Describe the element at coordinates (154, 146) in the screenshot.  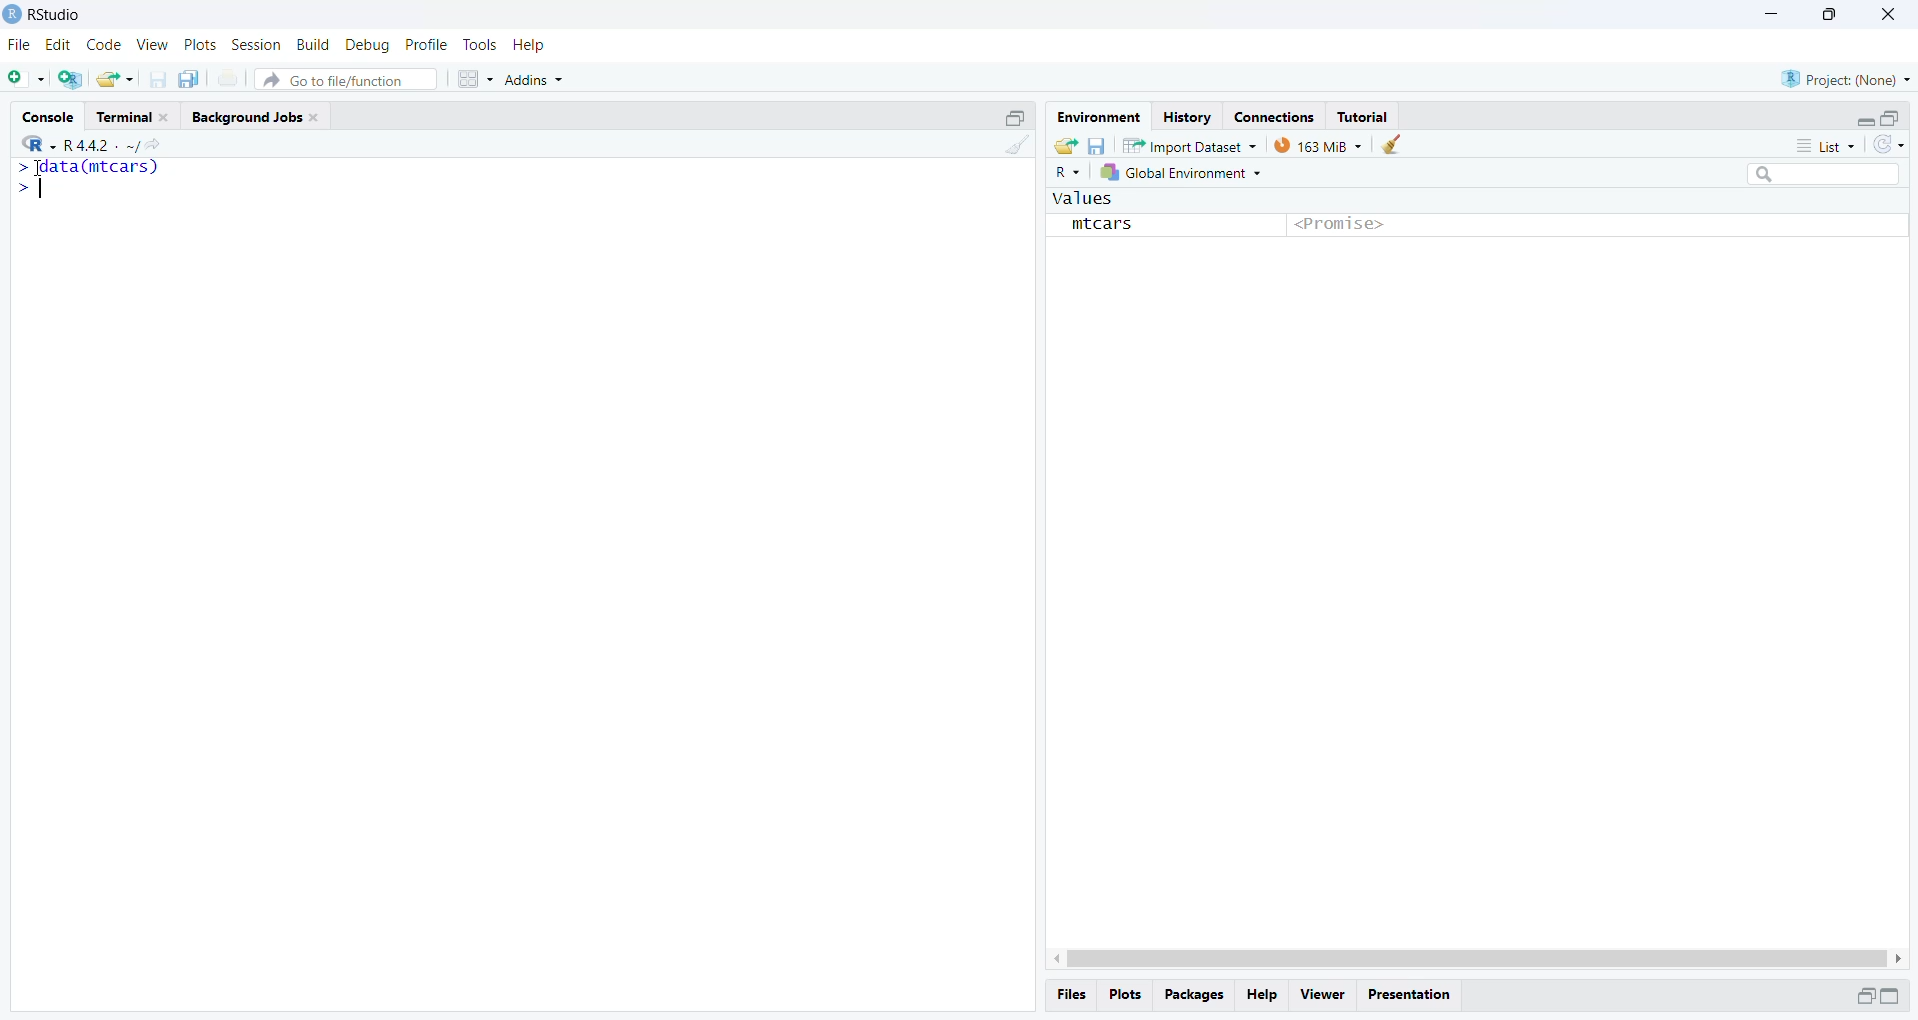
I see `share icon` at that location.